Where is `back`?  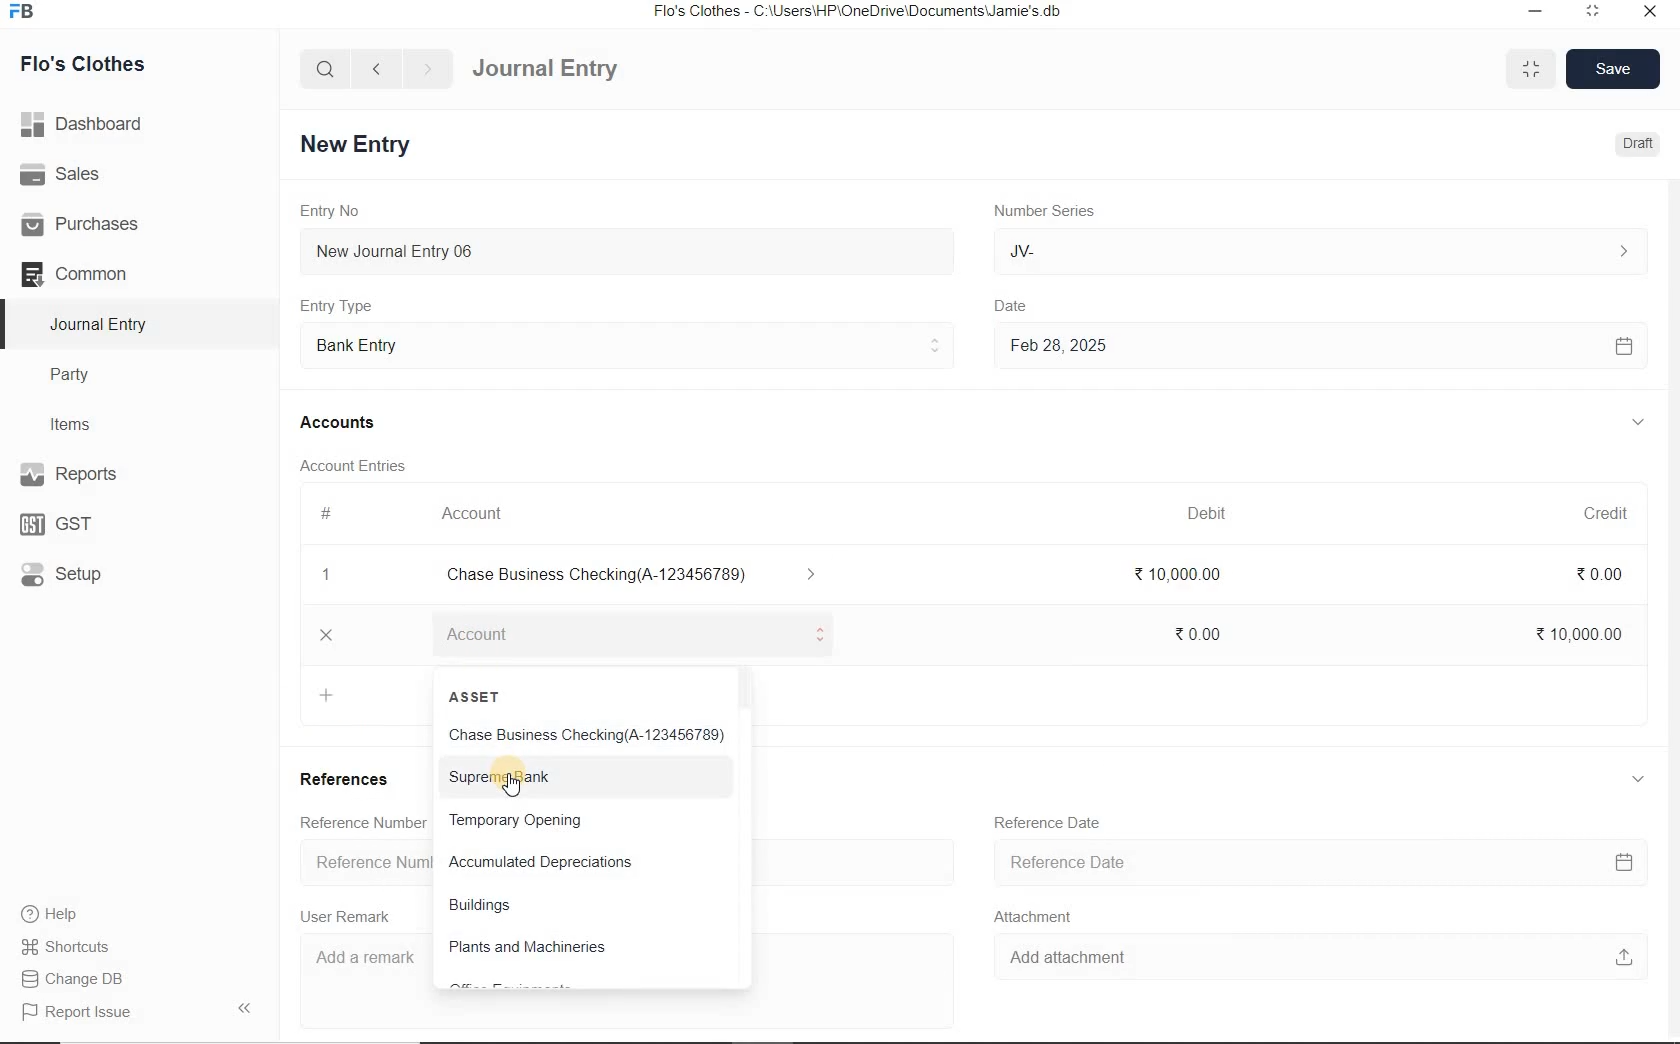 back is located at coordinates (376, 67).